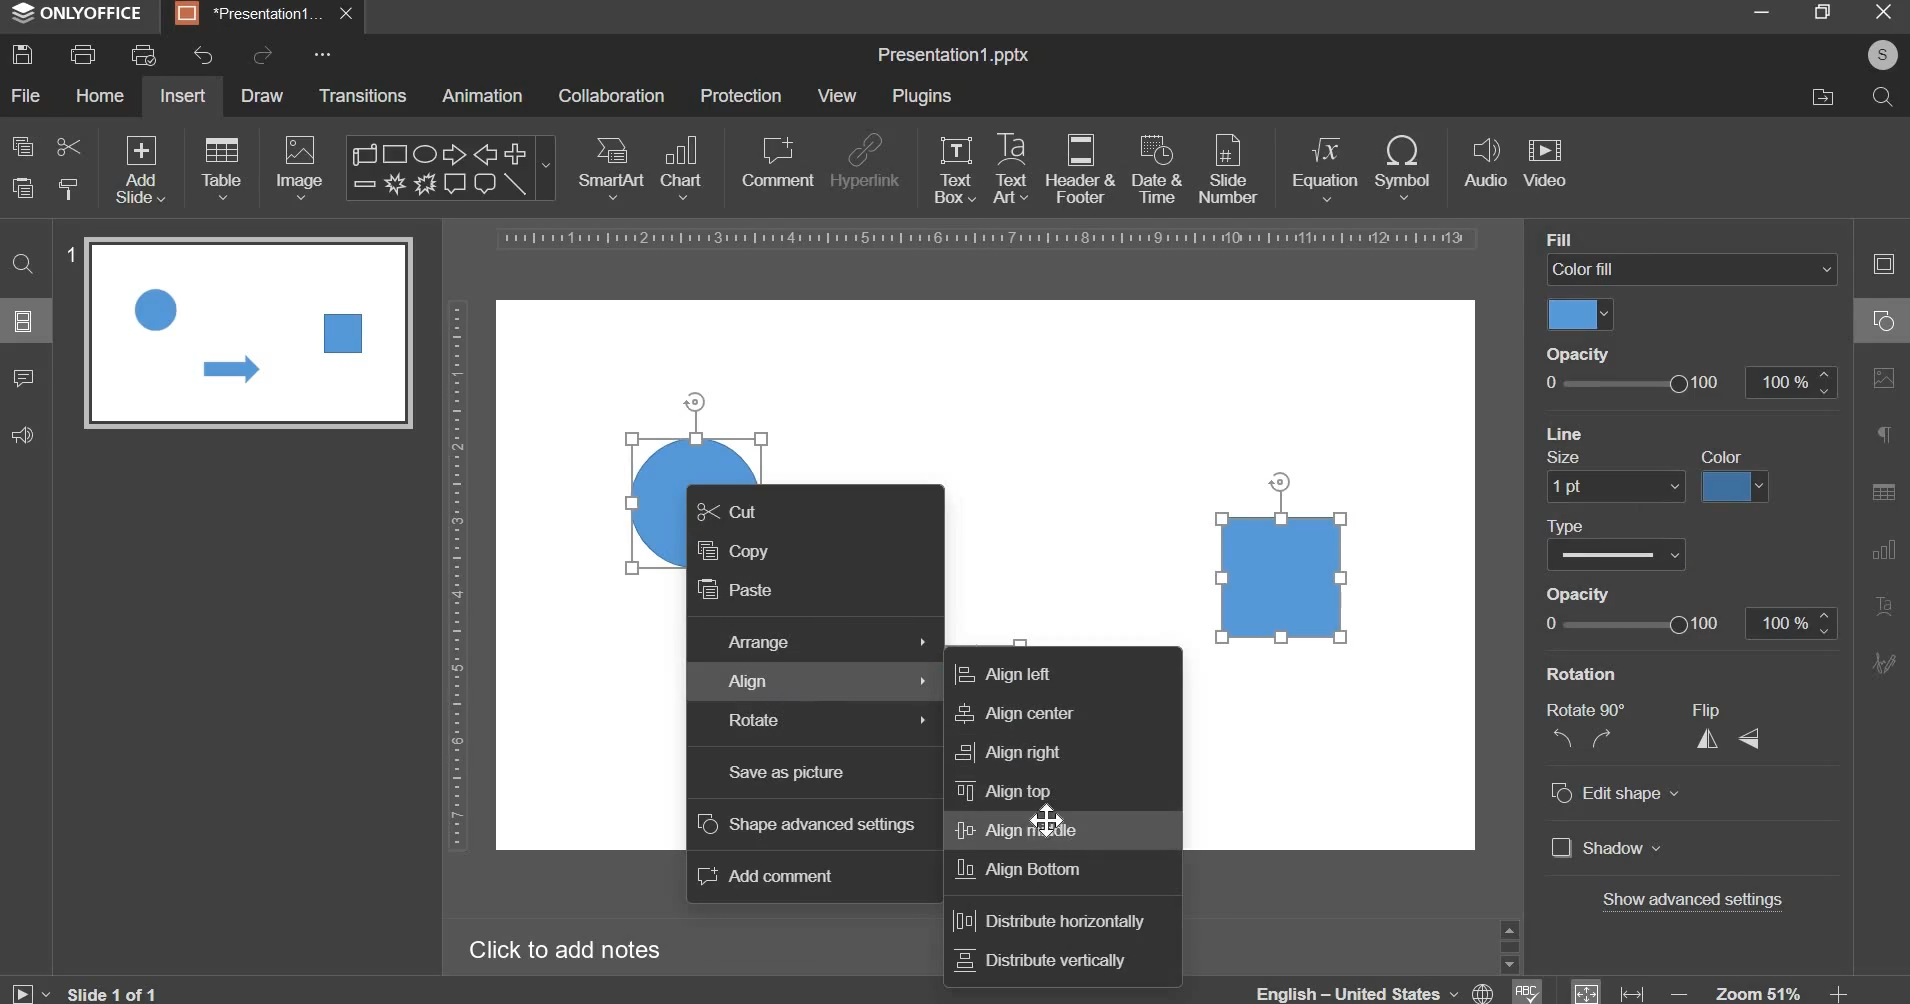 This screenshot has width=1910, height=1004. Describe the element at coordinates (1559, 741) in the screenshot. I see `rotate left 90` at that location.